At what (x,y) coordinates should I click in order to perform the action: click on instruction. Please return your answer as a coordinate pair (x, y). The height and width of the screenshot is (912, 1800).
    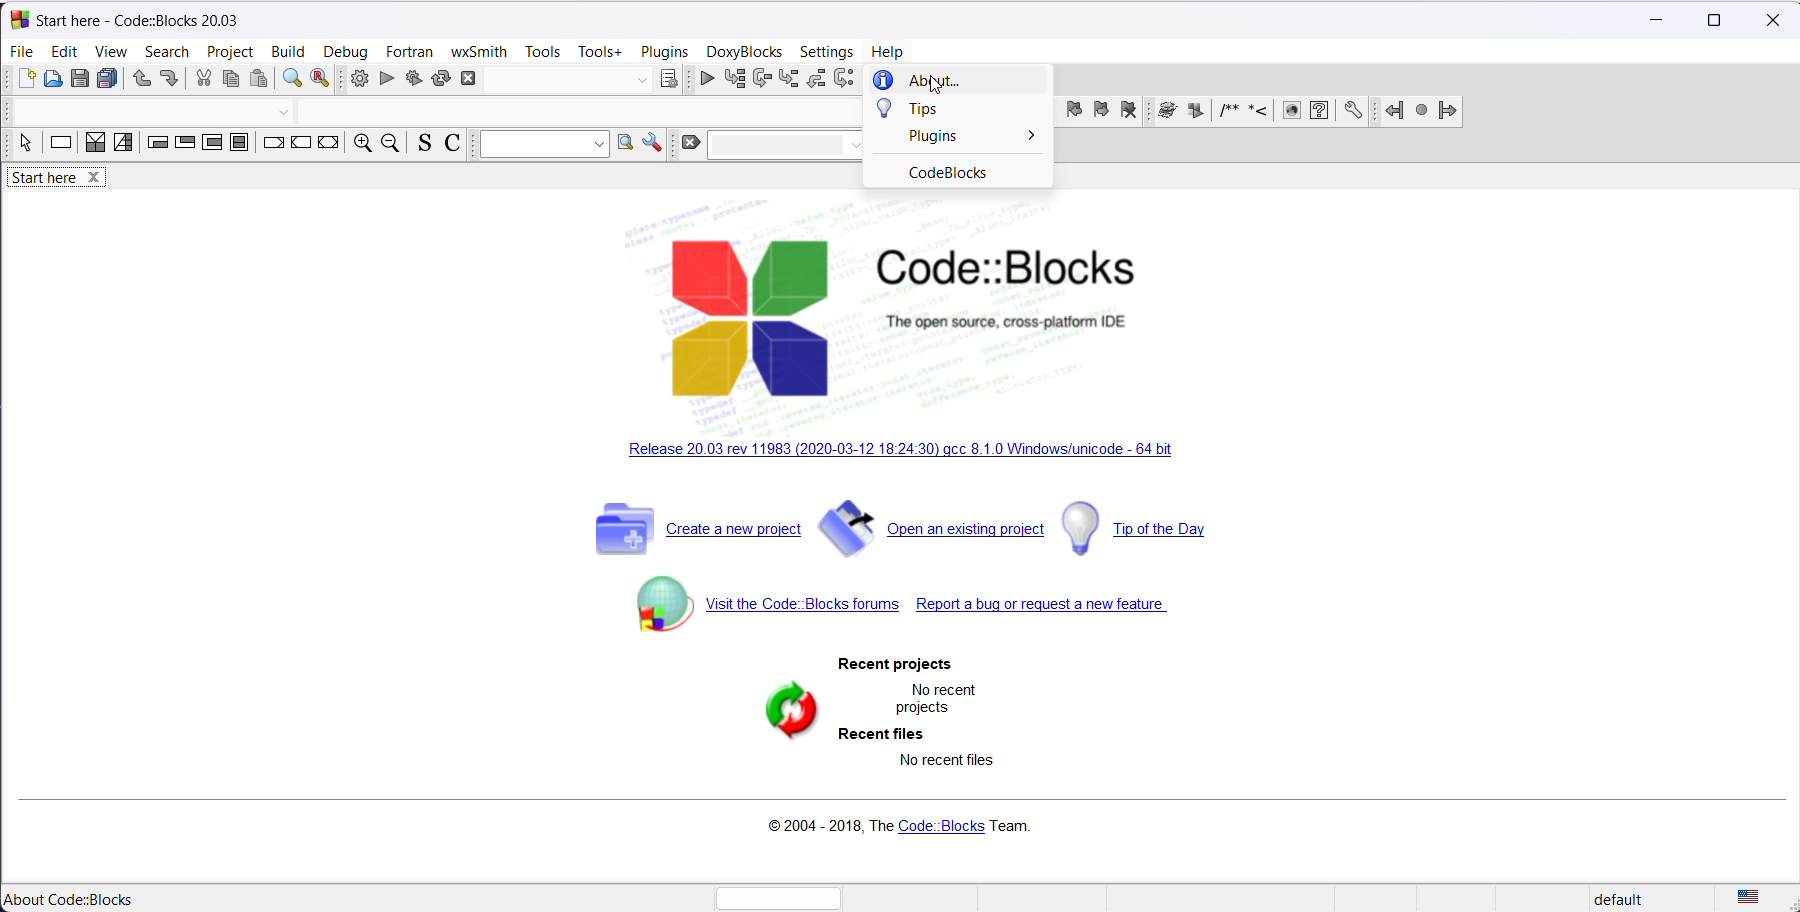
    Looking at the image, I should click on (60, 145).